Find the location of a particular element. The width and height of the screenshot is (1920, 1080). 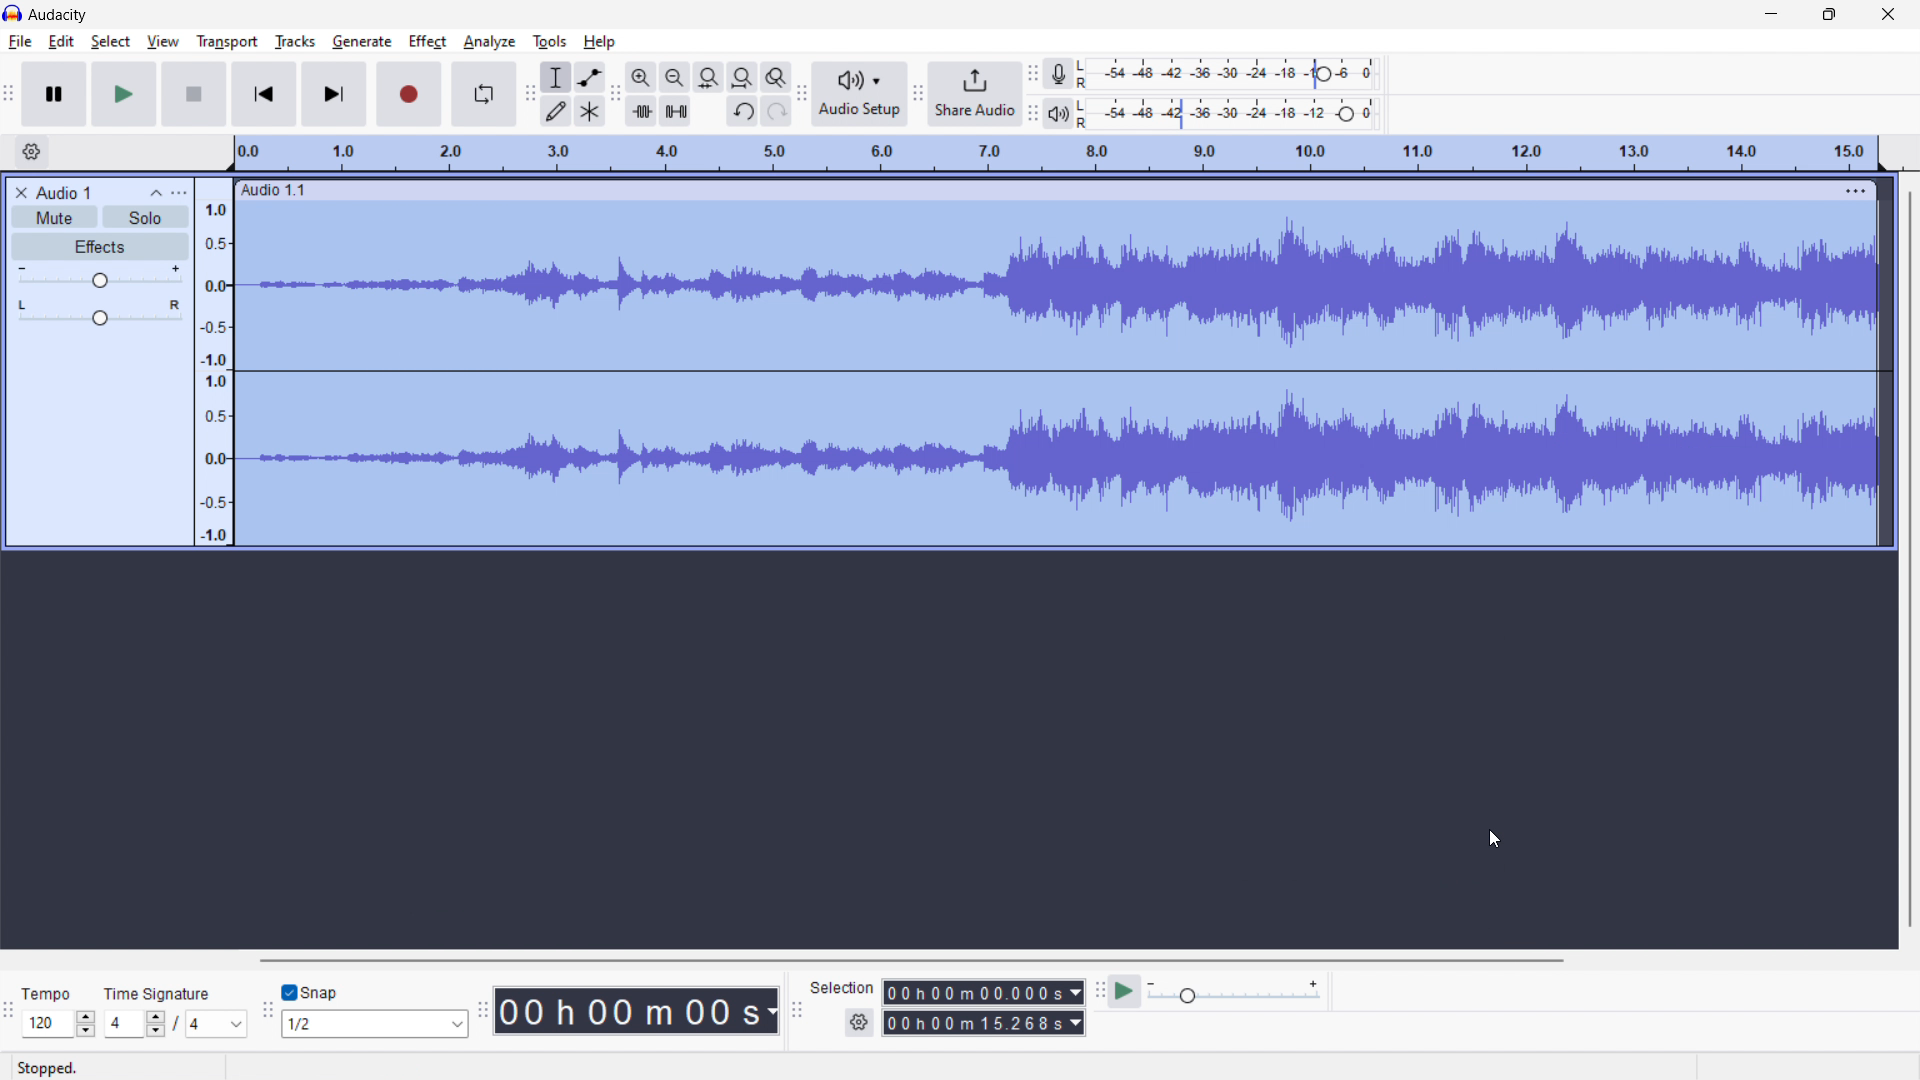

fit selection to width is located at coordinates (708, 77).